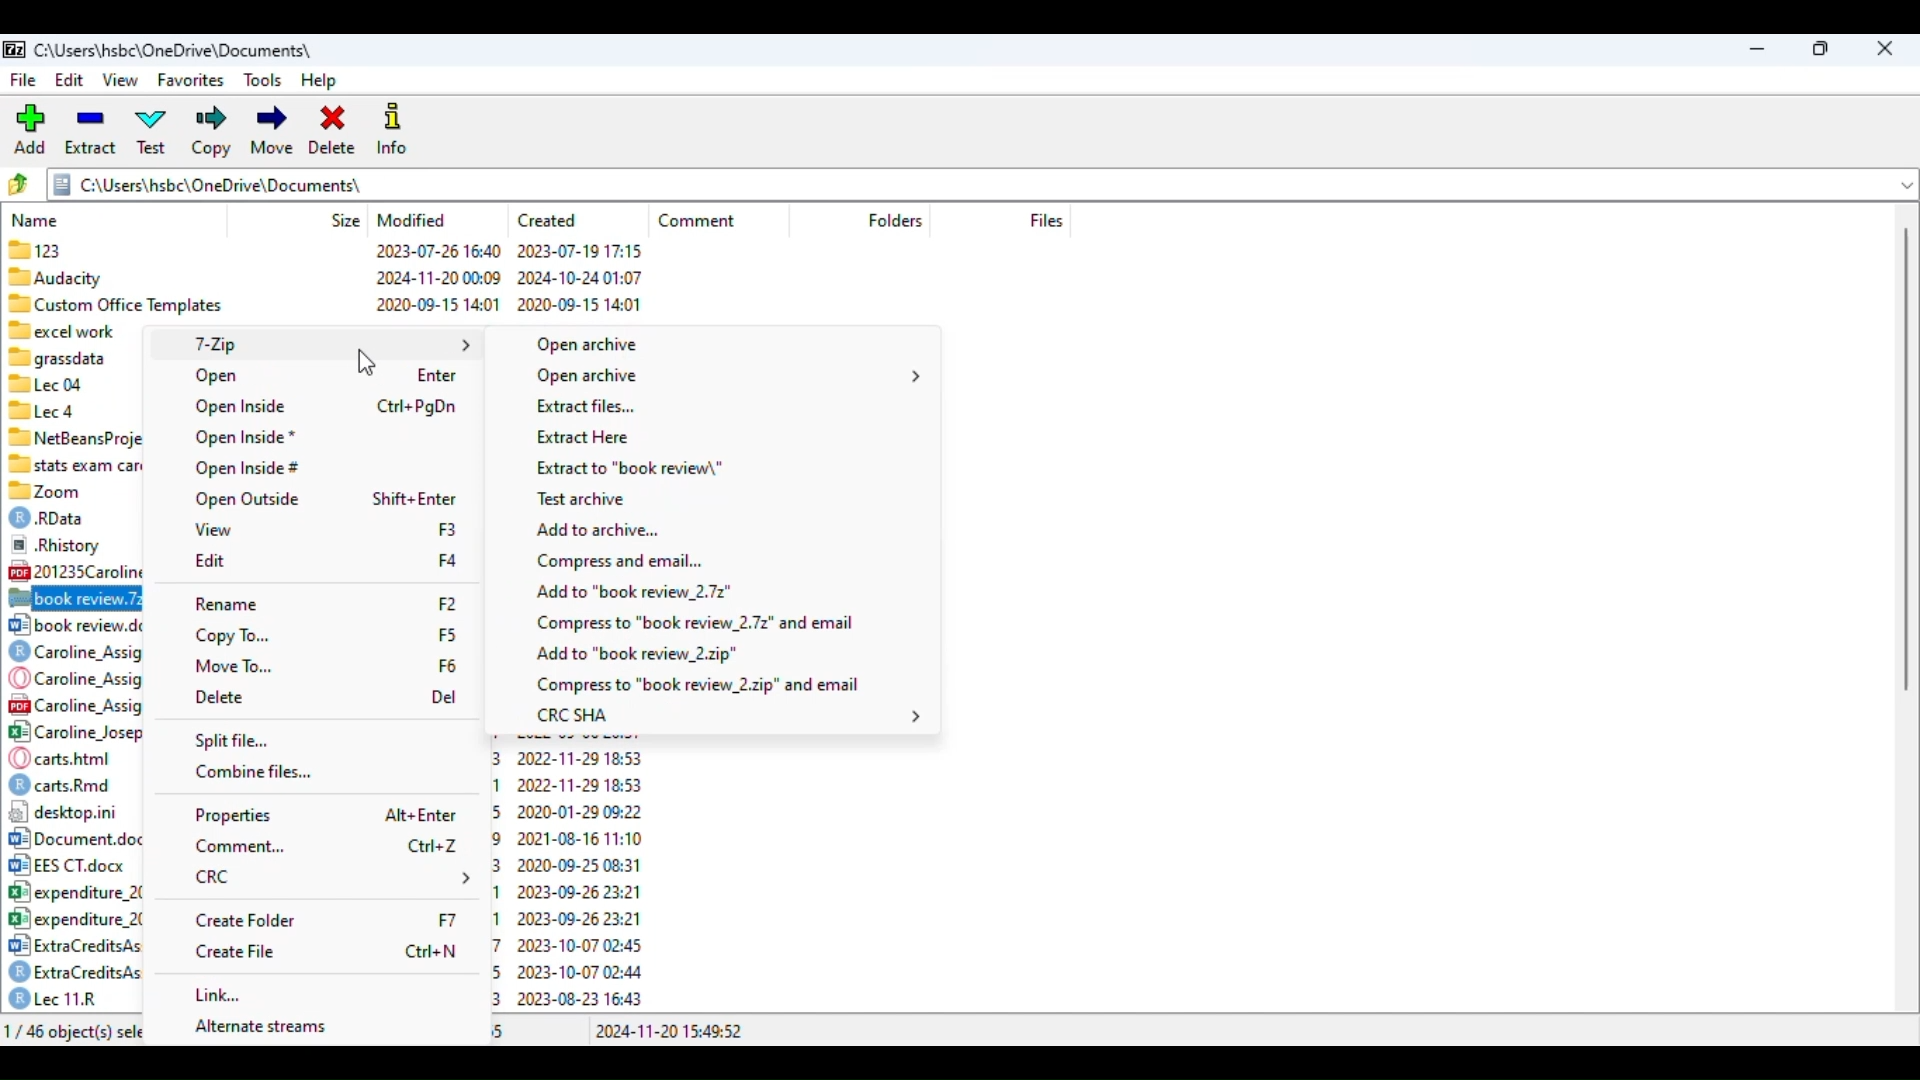  What do you see at coordinates (75, 865) in the screenshot?
I see `[+2 EES CT.docx 16886 2020-08-27 13:43 2020-09-25 08:31` at bounding box center [75, 865].